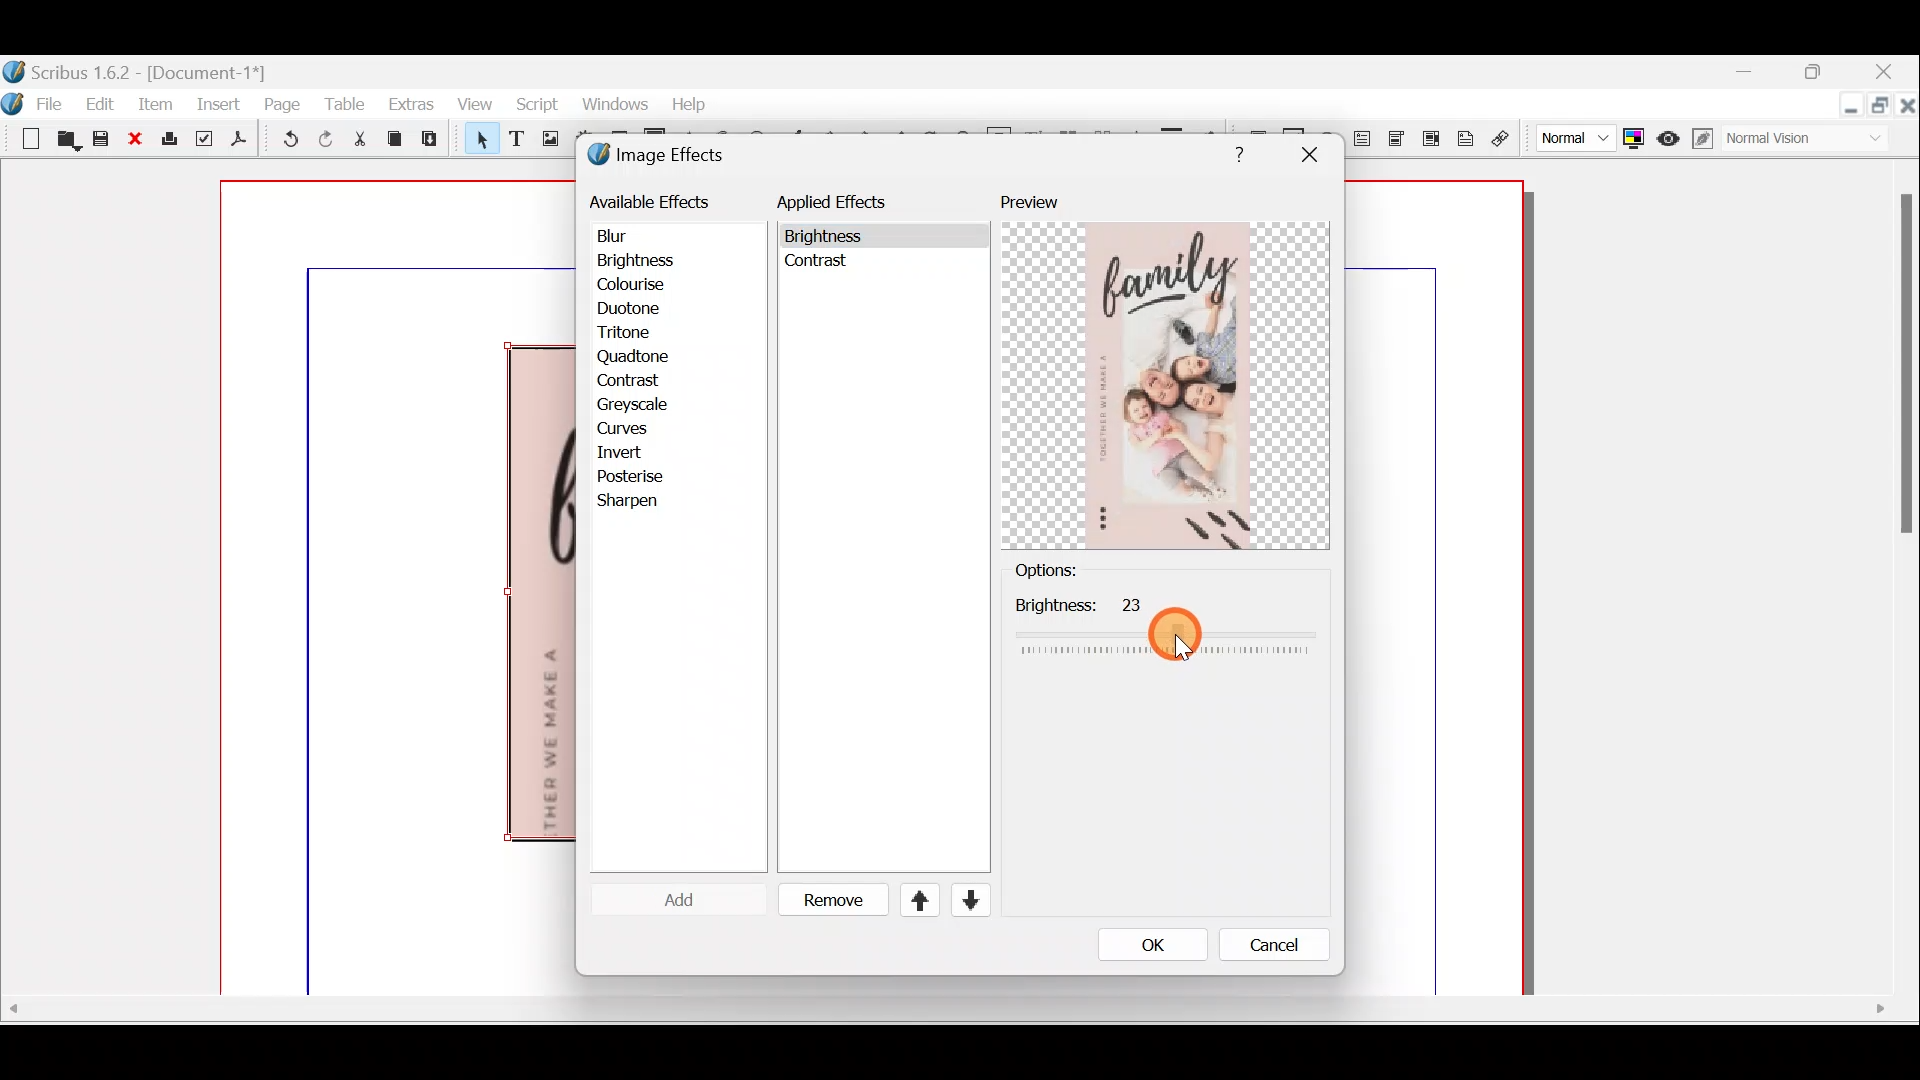 The height and width of the screenshot is (1080, 1920). What do you see at coordinates (325, 138) in the screenshot?
I see `Redo` at bounding box center [325, 138].